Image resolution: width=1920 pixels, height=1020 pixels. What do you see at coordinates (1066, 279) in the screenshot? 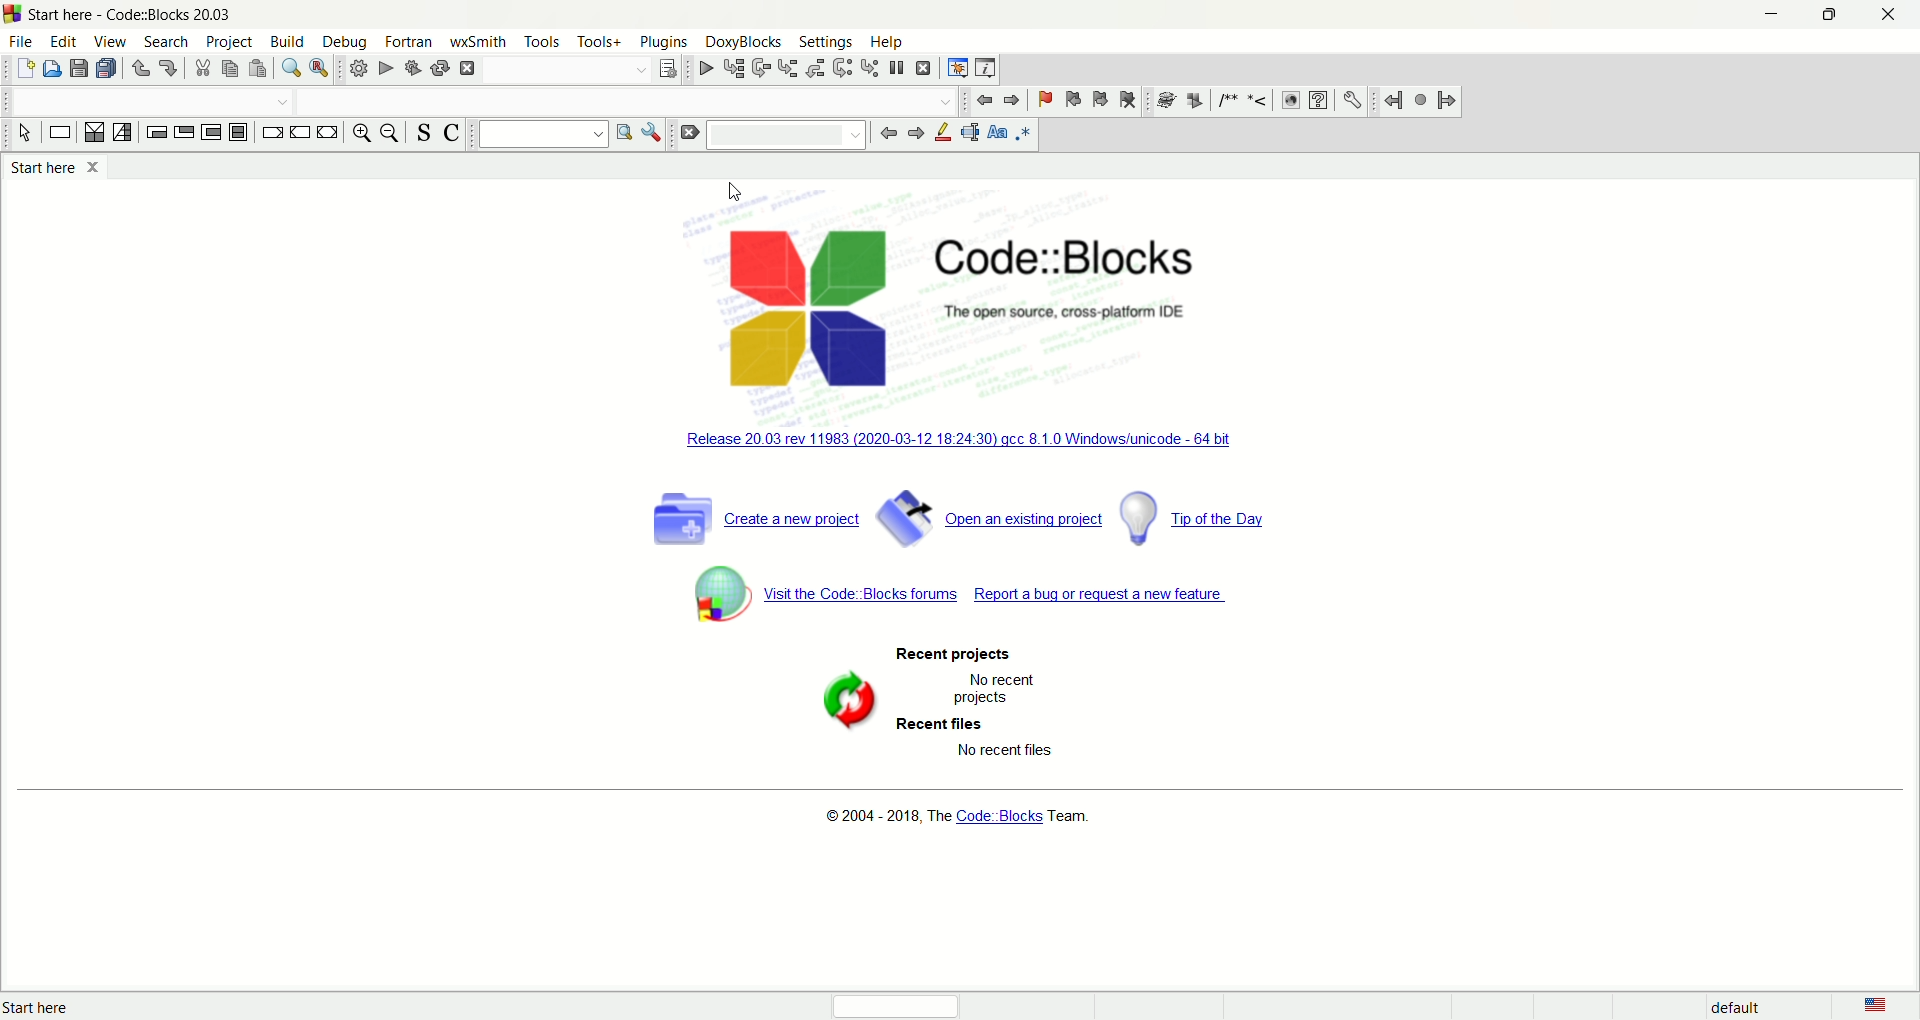
I see `Code::block` at bounding box center [1066, 279].